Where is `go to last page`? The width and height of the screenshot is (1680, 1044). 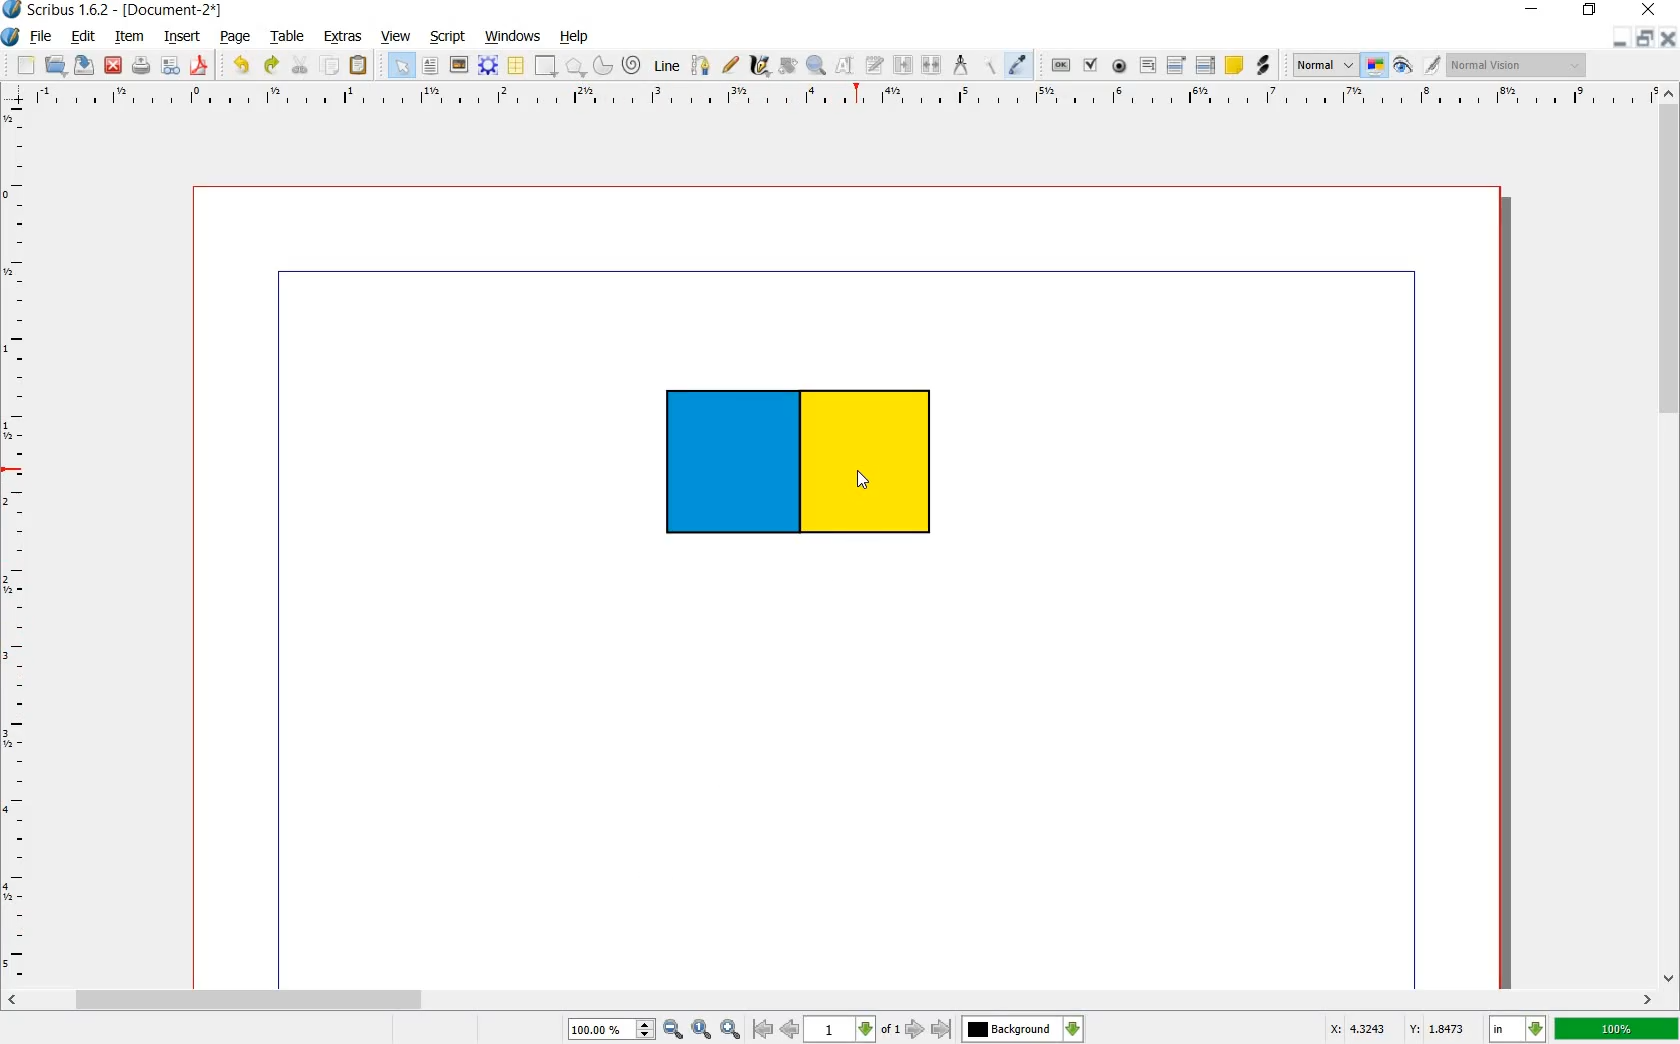 go to last page is located at coordinates (943, 1029).